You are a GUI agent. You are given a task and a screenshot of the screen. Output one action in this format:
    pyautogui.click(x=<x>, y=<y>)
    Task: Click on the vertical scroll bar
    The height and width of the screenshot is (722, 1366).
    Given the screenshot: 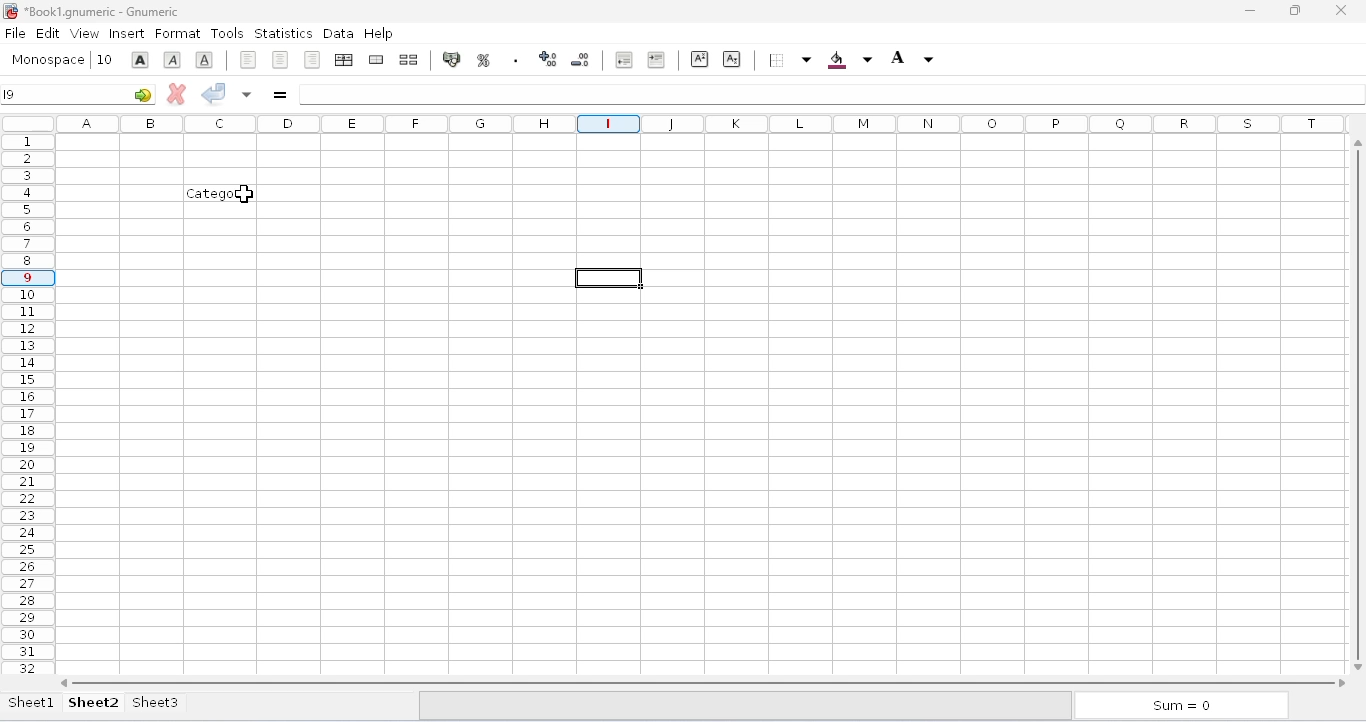 What is the action you would take?
    pyautogui.click(x=1361, y=402)
    